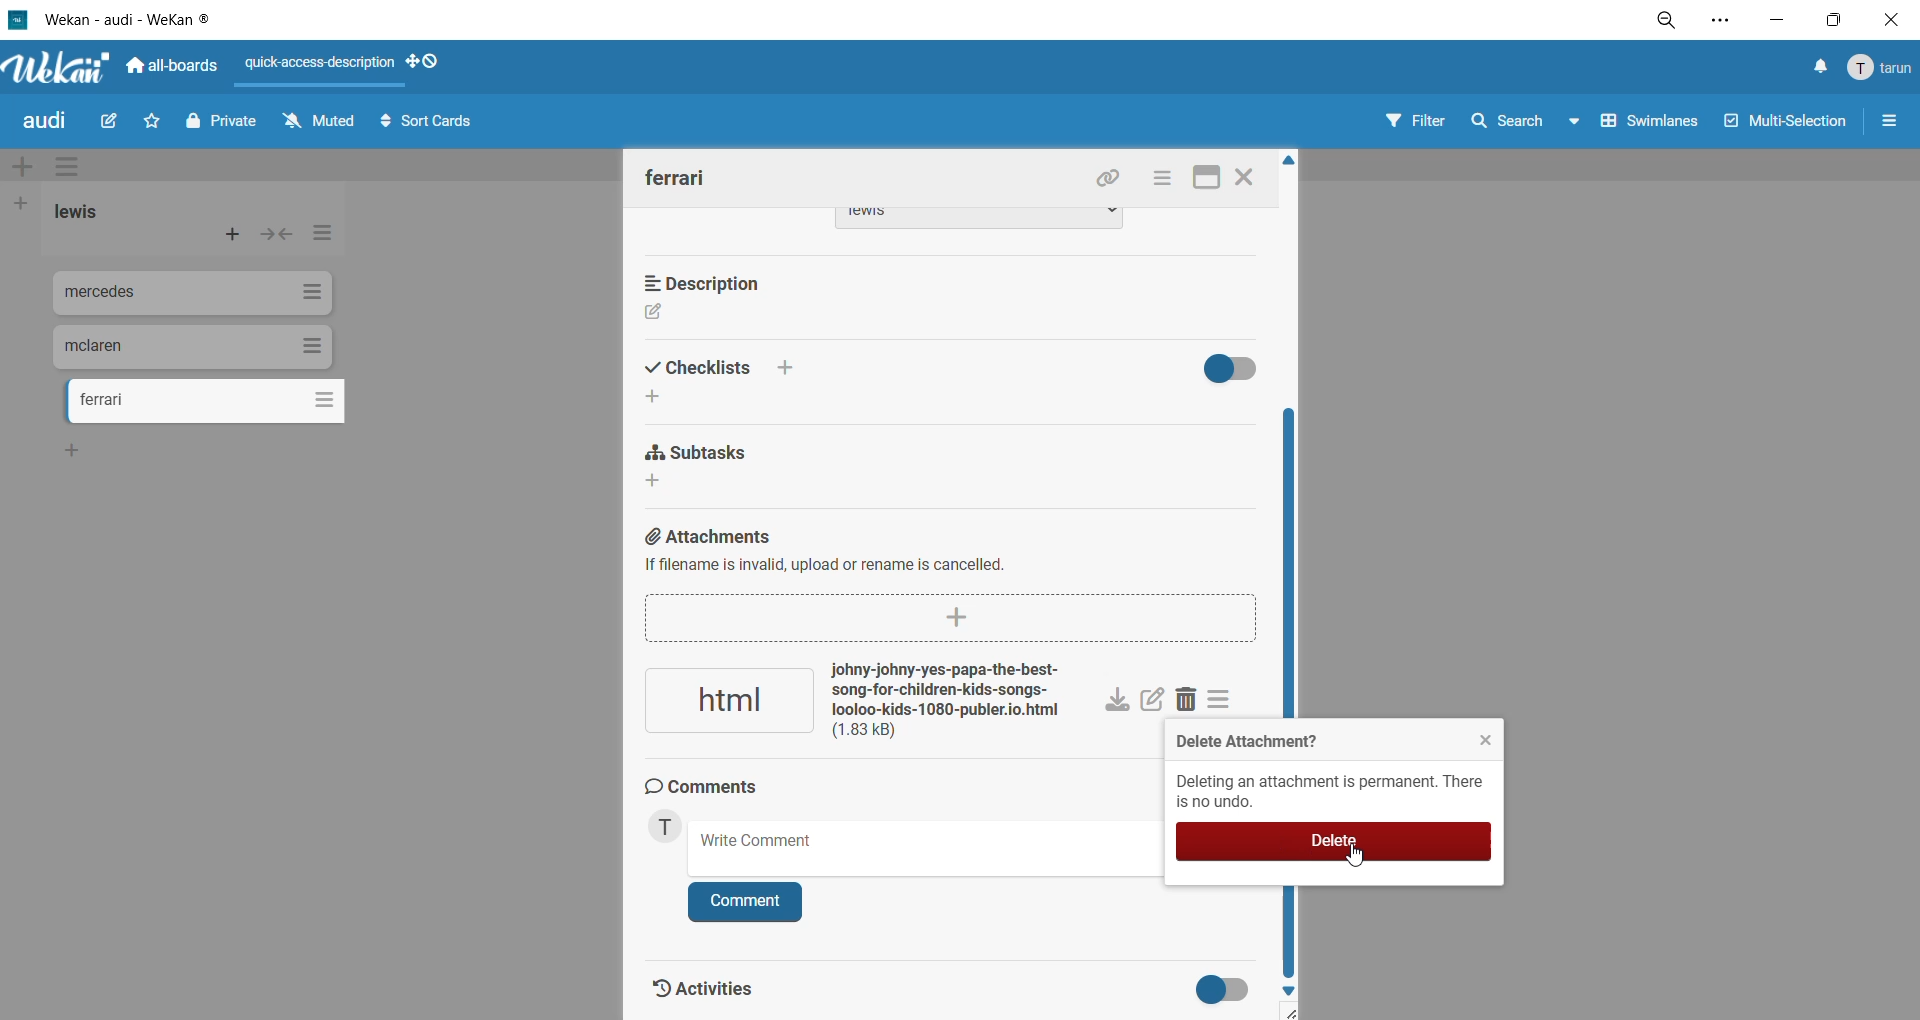  Describe the element at coordinates (706, 984) in the screenshot. I see `activities` at that location.